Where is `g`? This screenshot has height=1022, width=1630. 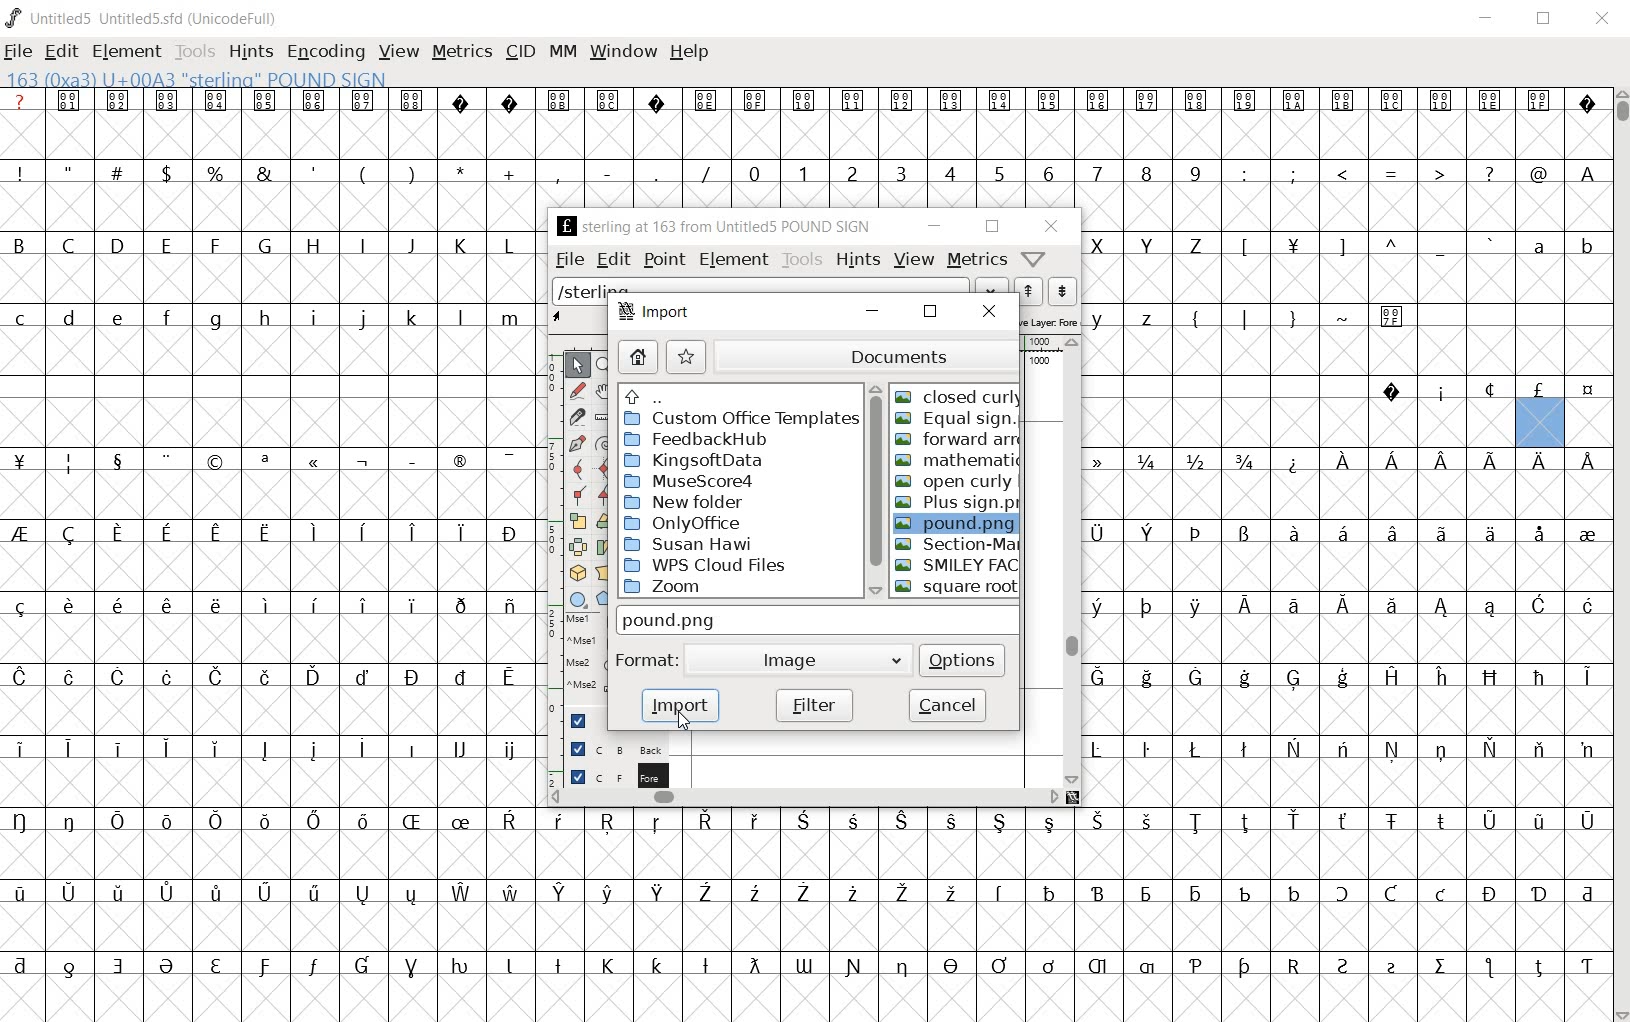
g is located at coordinates (215, 319).